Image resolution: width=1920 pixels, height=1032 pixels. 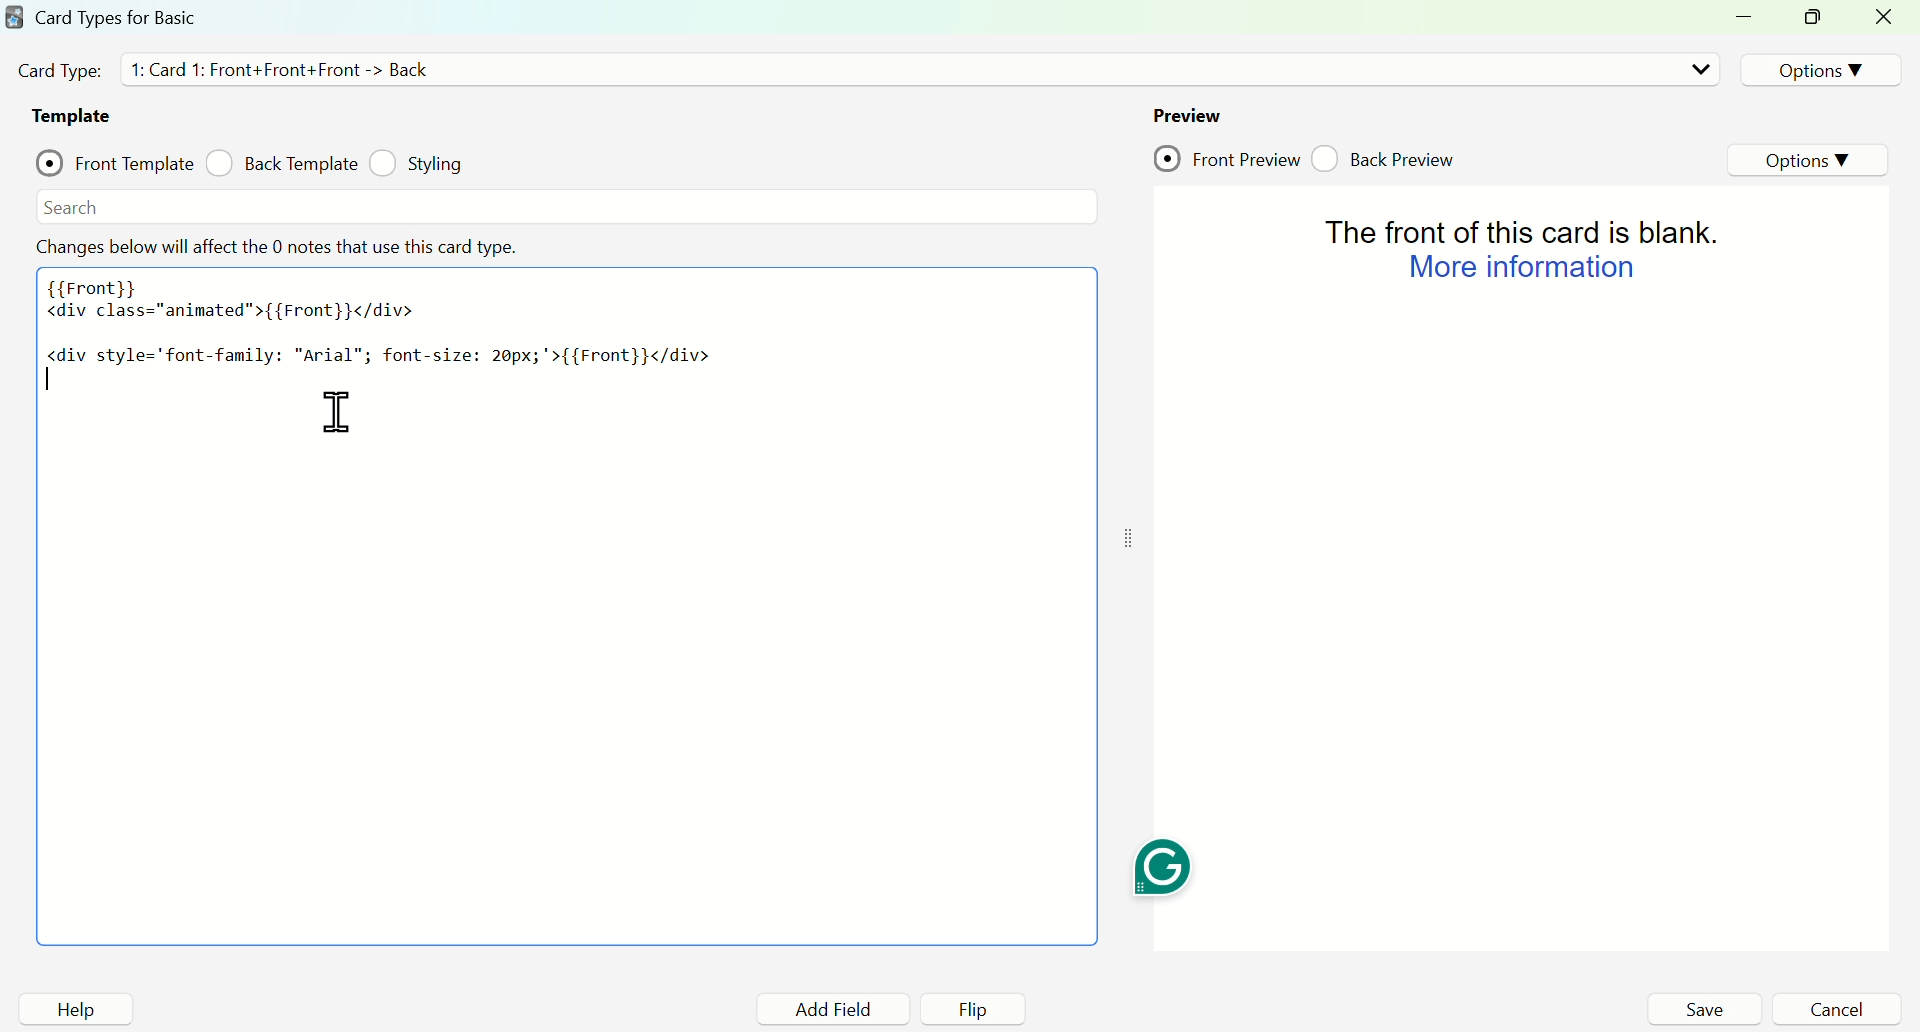 I want to click on The front of this card is blank, so click(x=1511, y=228).